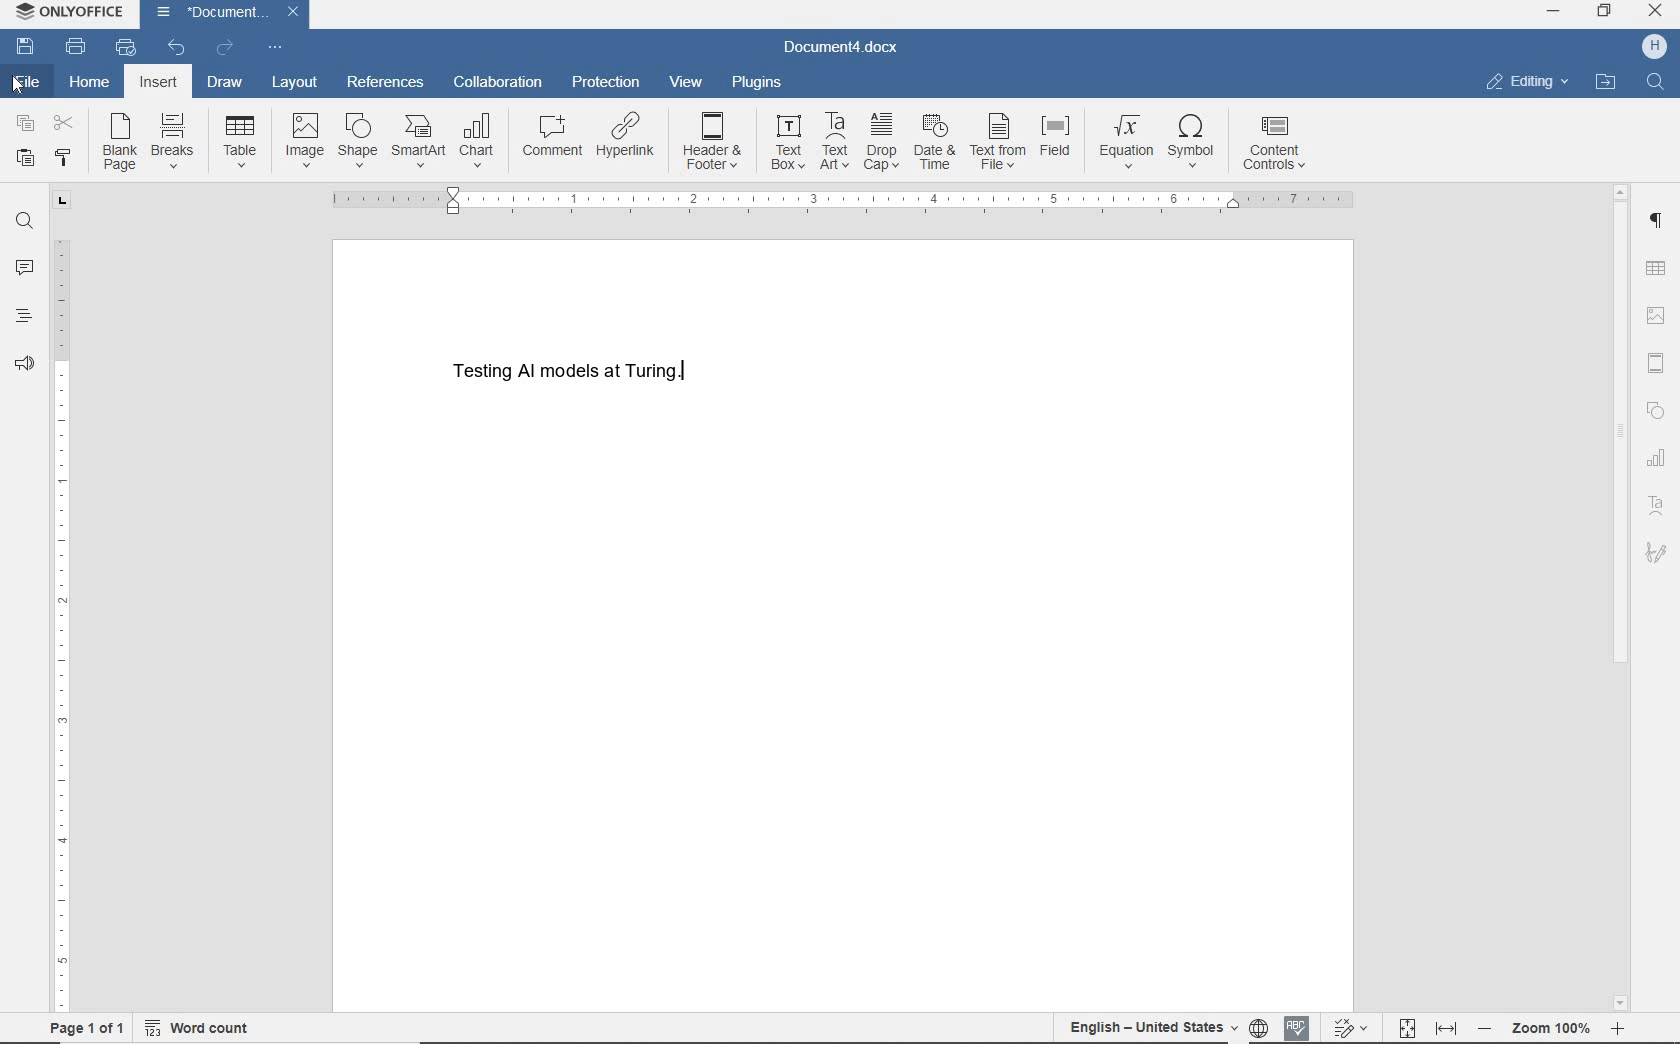  I want to click on hyperlink, so click(626, 140).